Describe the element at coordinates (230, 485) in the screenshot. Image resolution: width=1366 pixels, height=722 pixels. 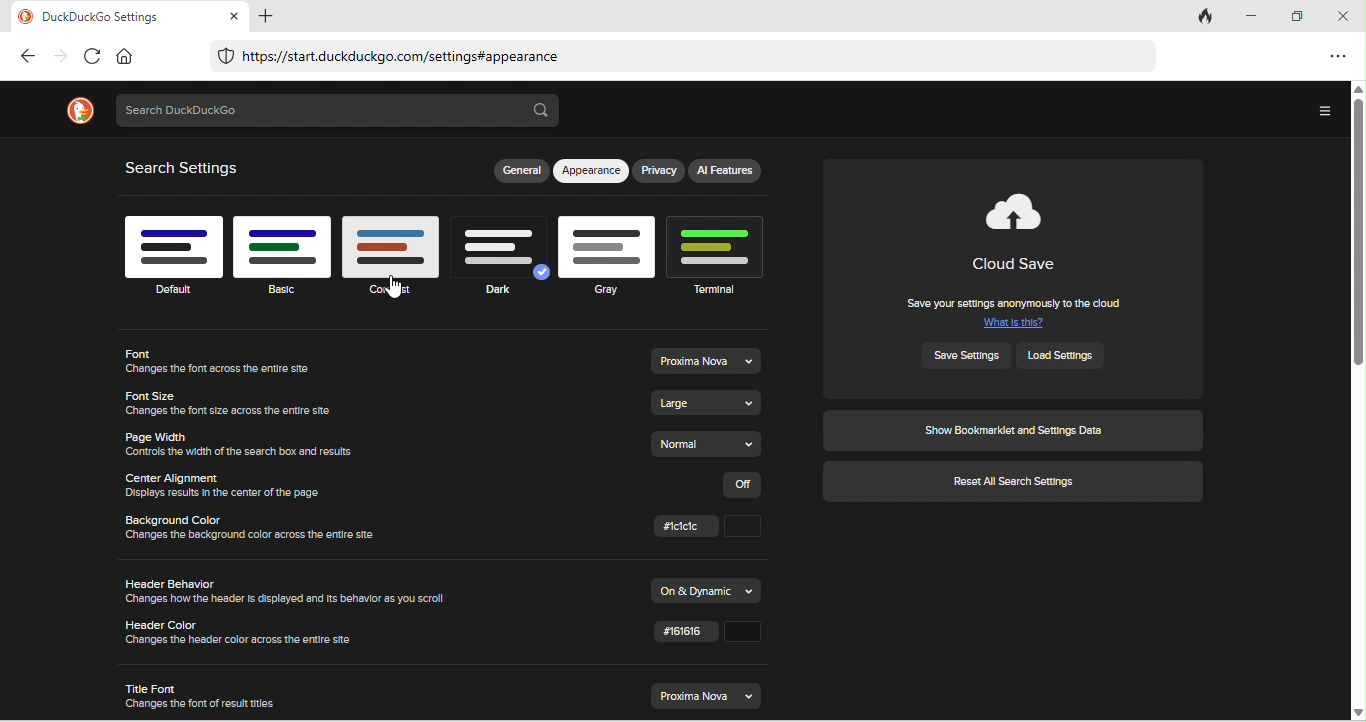
I see `center alignment` at that location.